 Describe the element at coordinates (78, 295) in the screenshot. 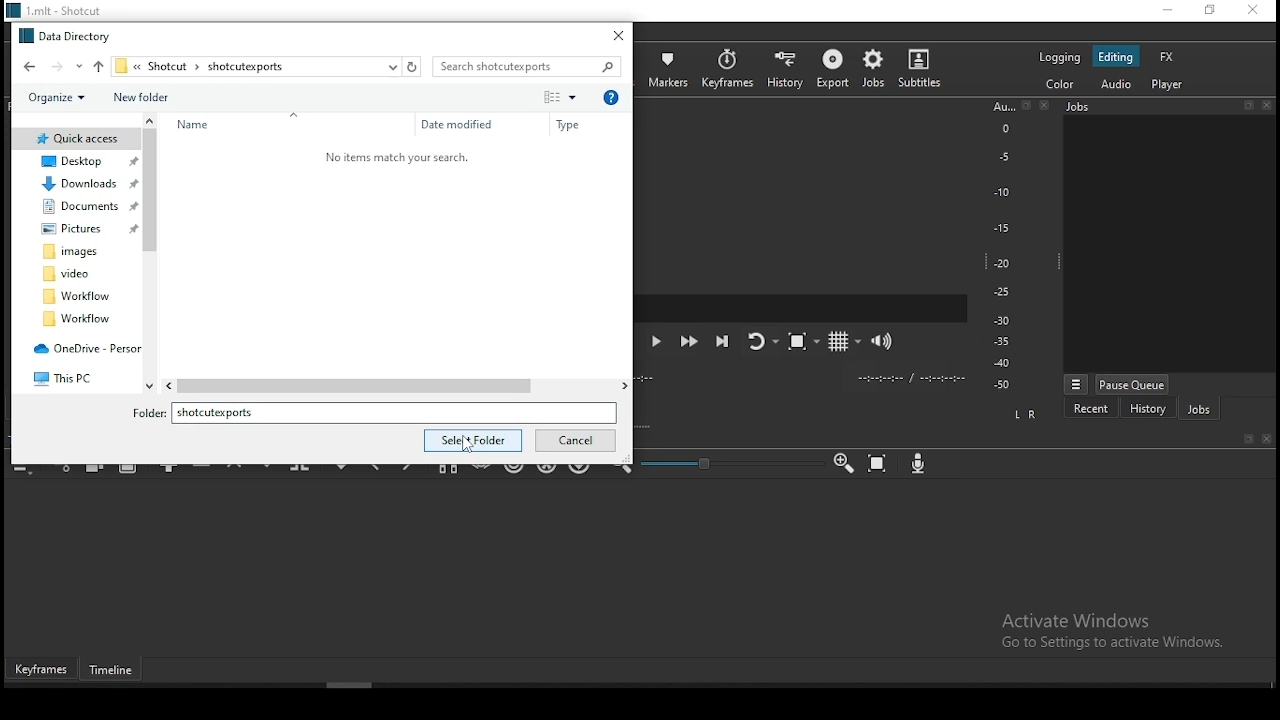

I see `local folder` at that location.